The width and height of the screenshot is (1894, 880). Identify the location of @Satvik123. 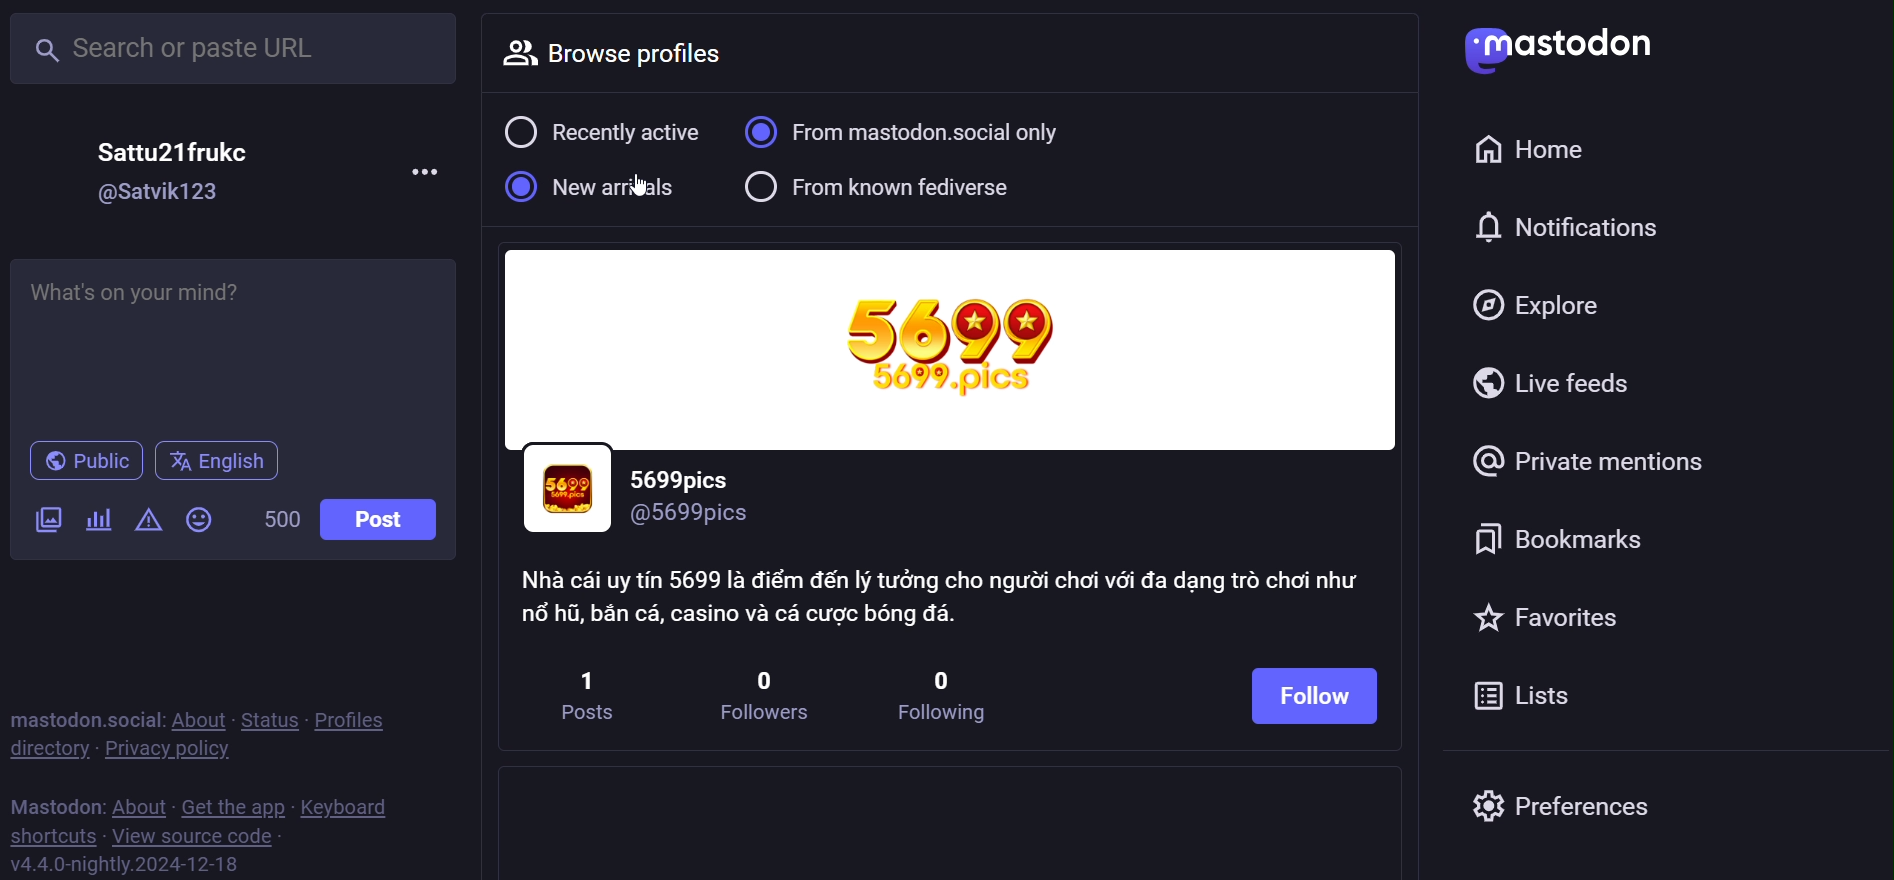
(167, 198).